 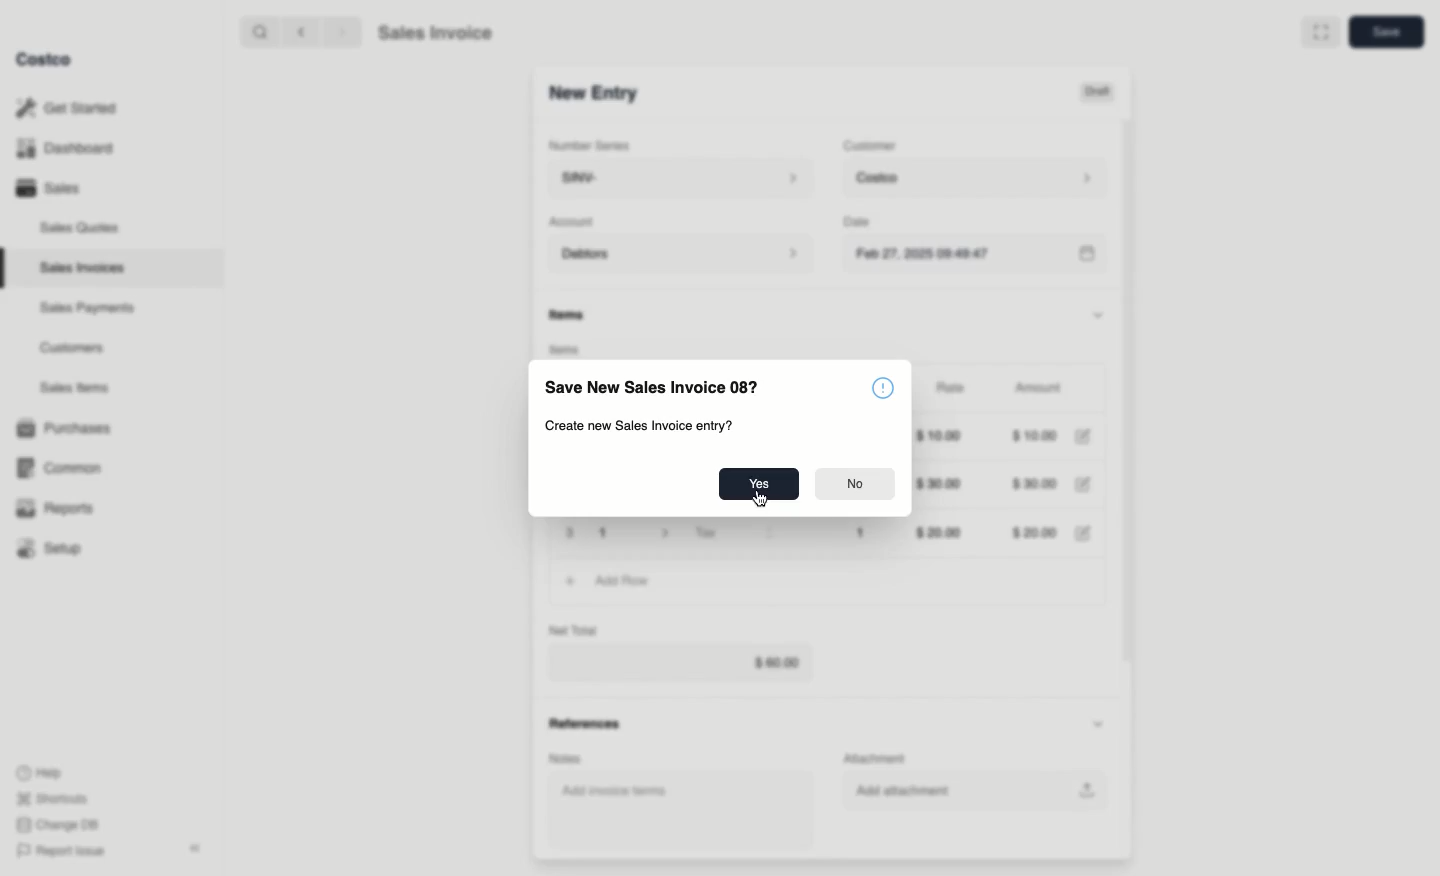 What do you see at coordinates (297, 31) in the screenshot?
I see `backward` at bounding box center [297, 31].